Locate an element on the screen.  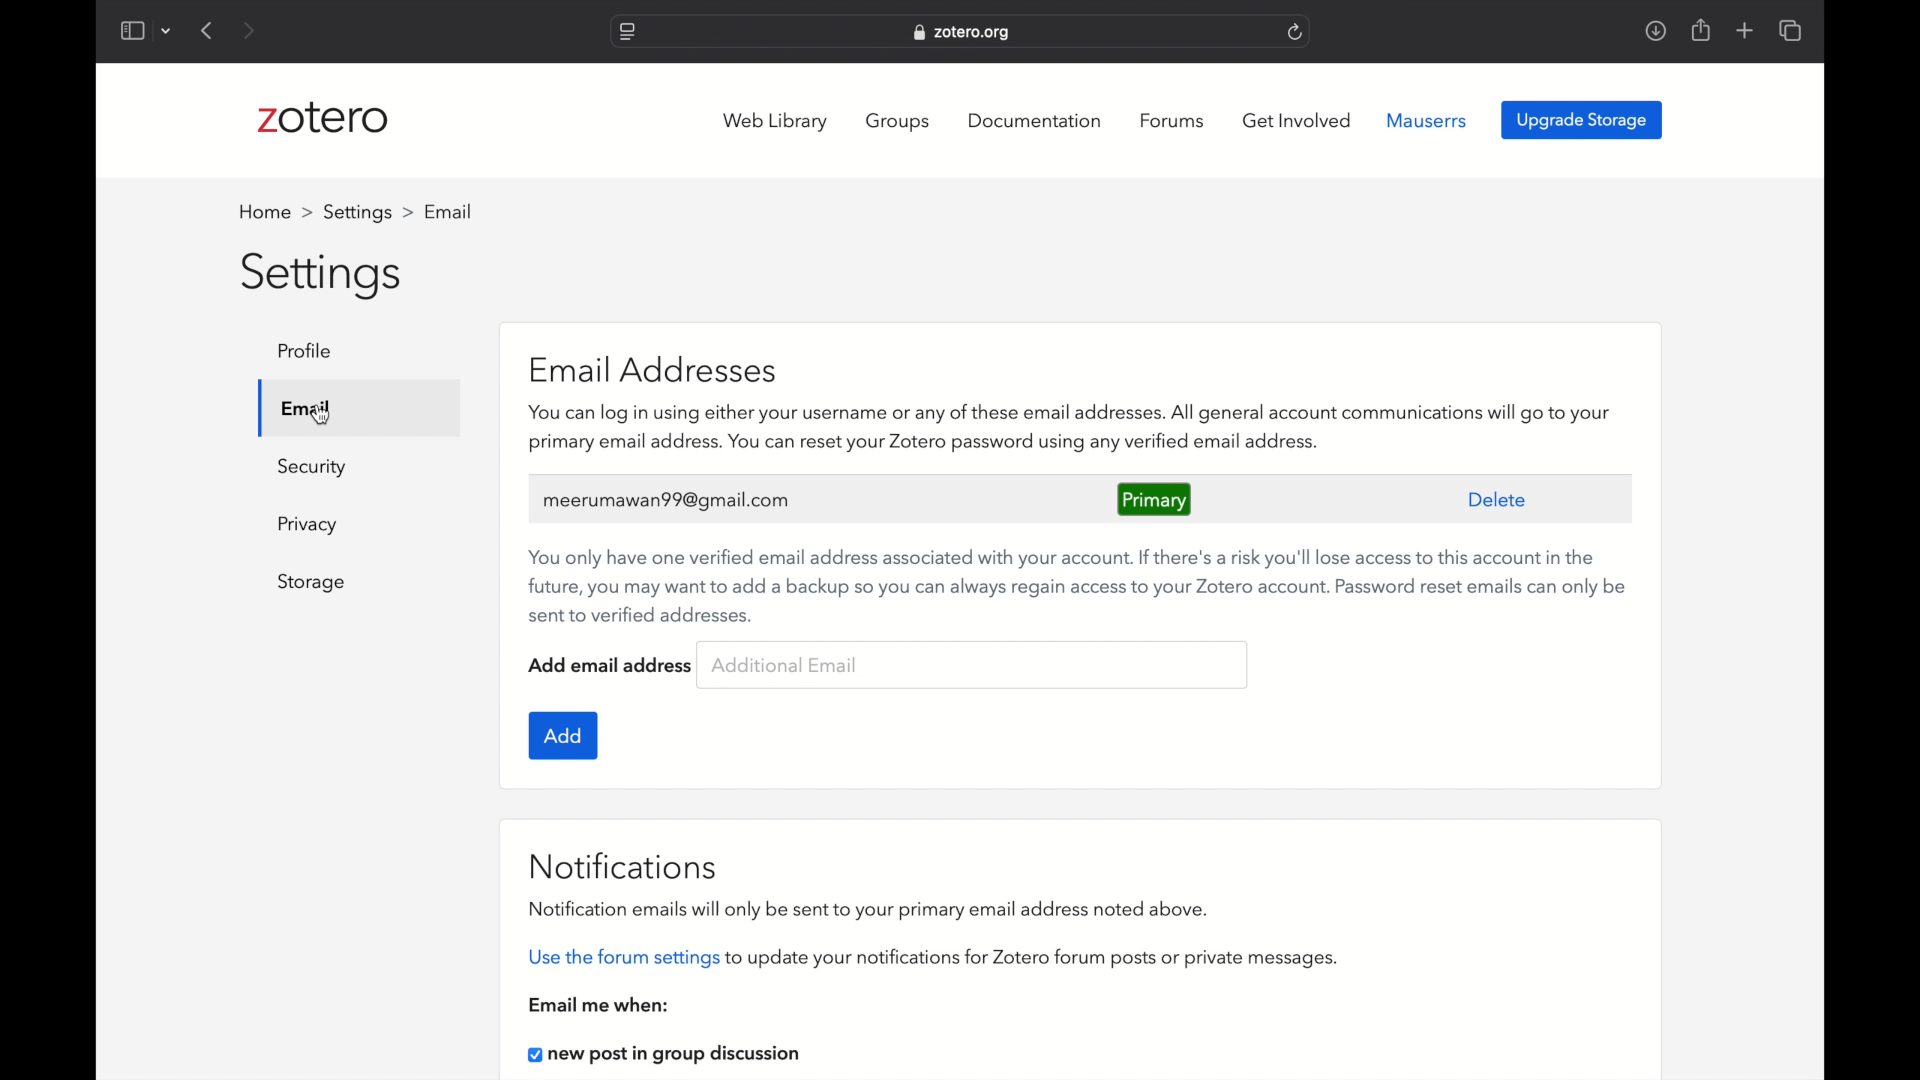
documentation is located at coordinates (1036, 119).